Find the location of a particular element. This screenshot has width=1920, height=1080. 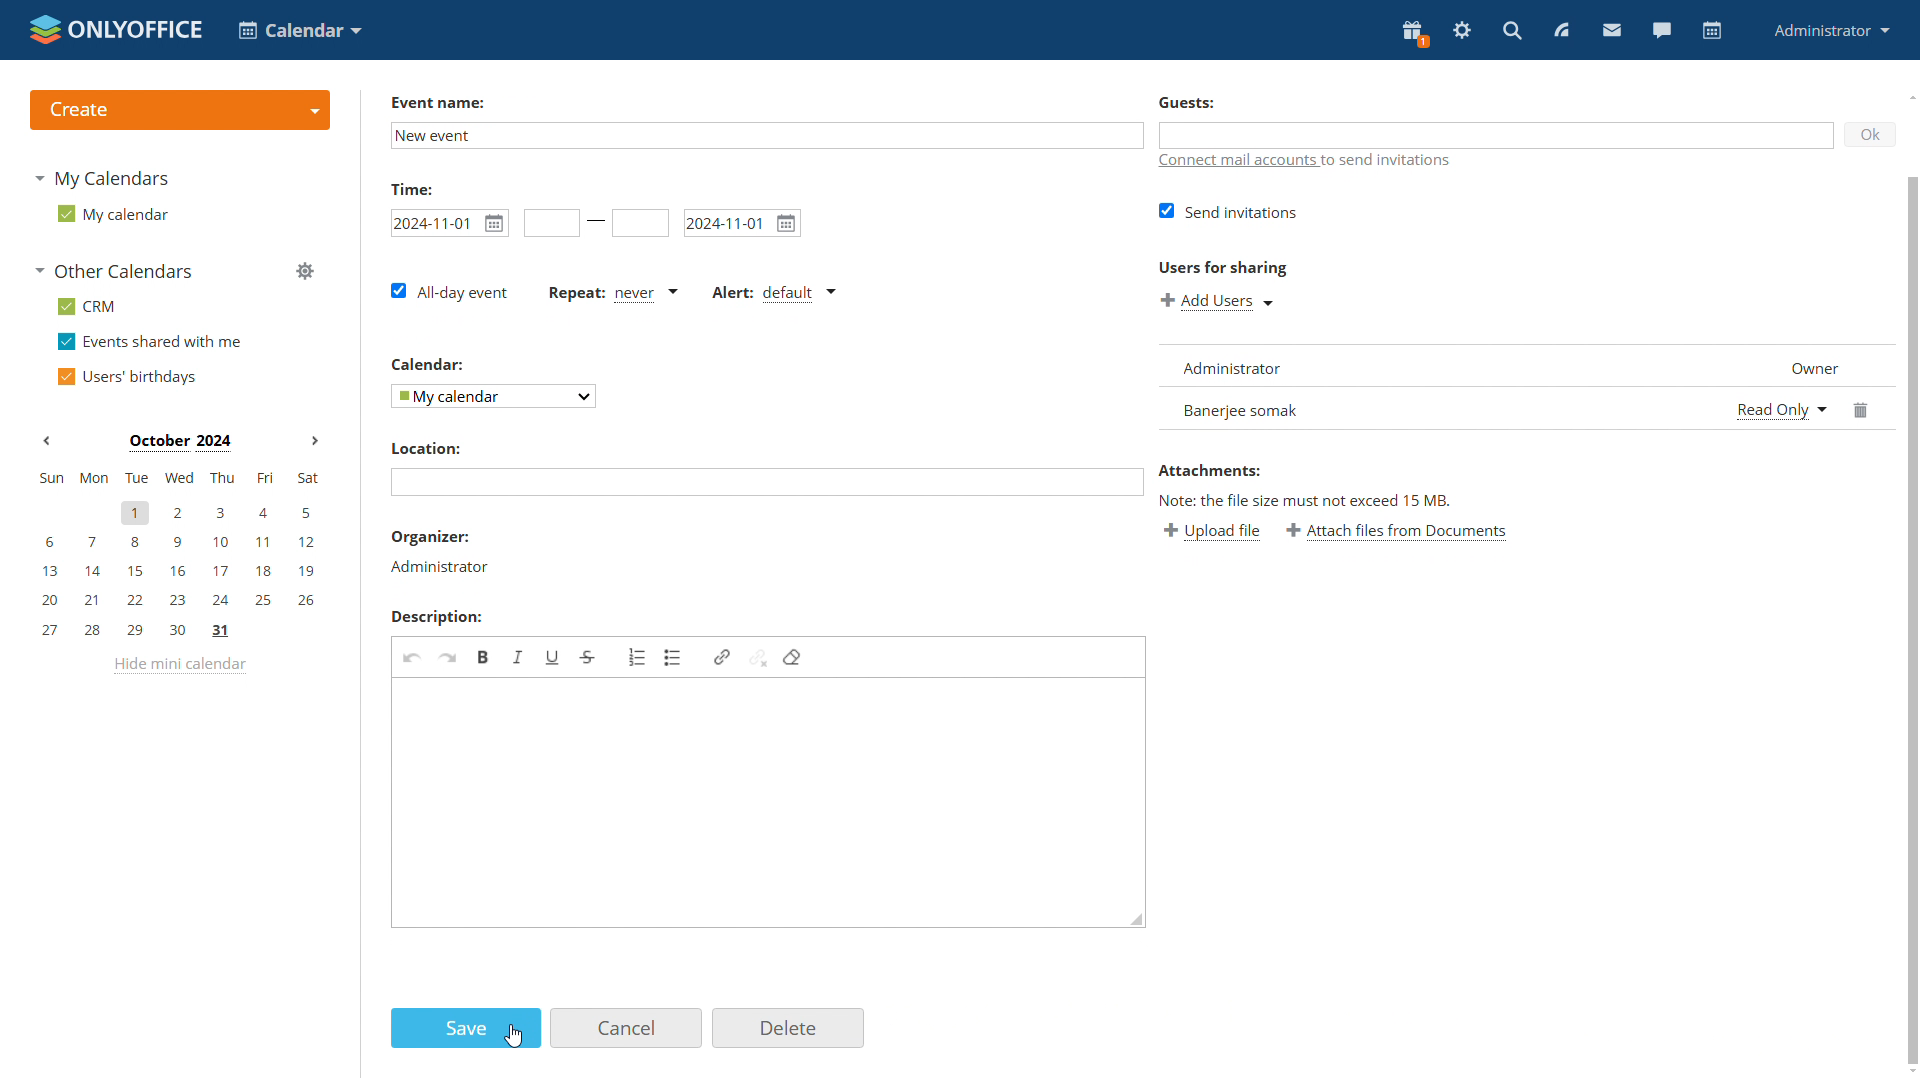

bold is located at coordinates (484, 656).